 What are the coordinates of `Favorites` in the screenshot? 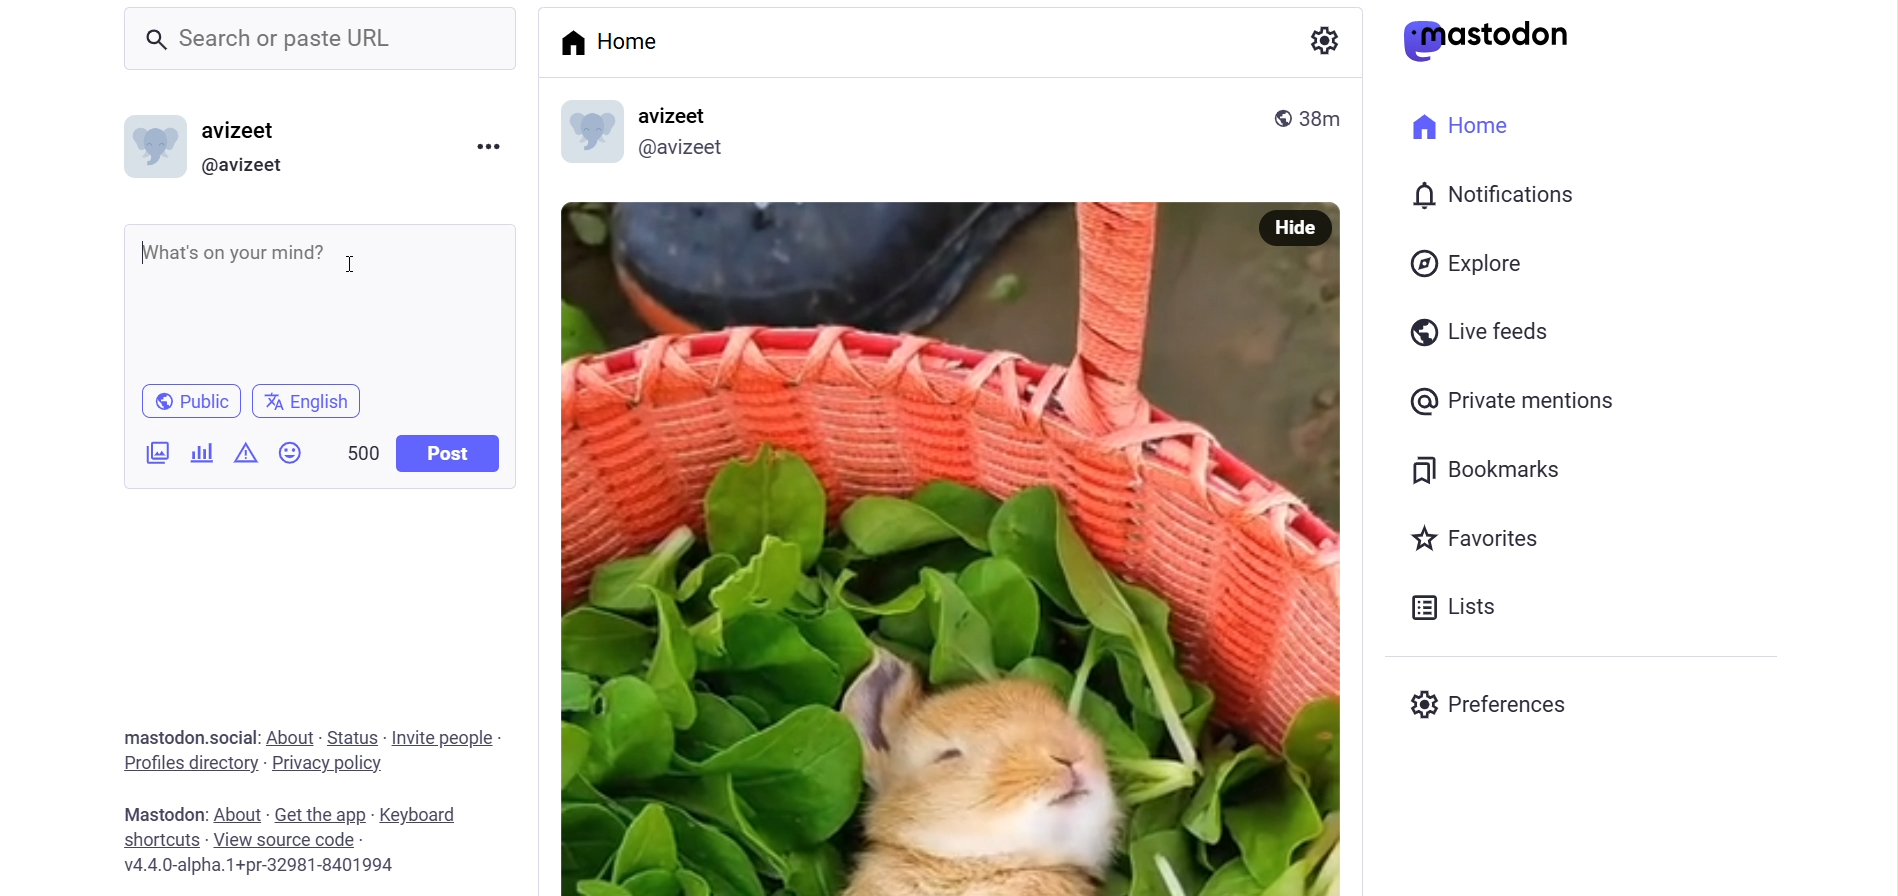 It's located at (1478, 536).